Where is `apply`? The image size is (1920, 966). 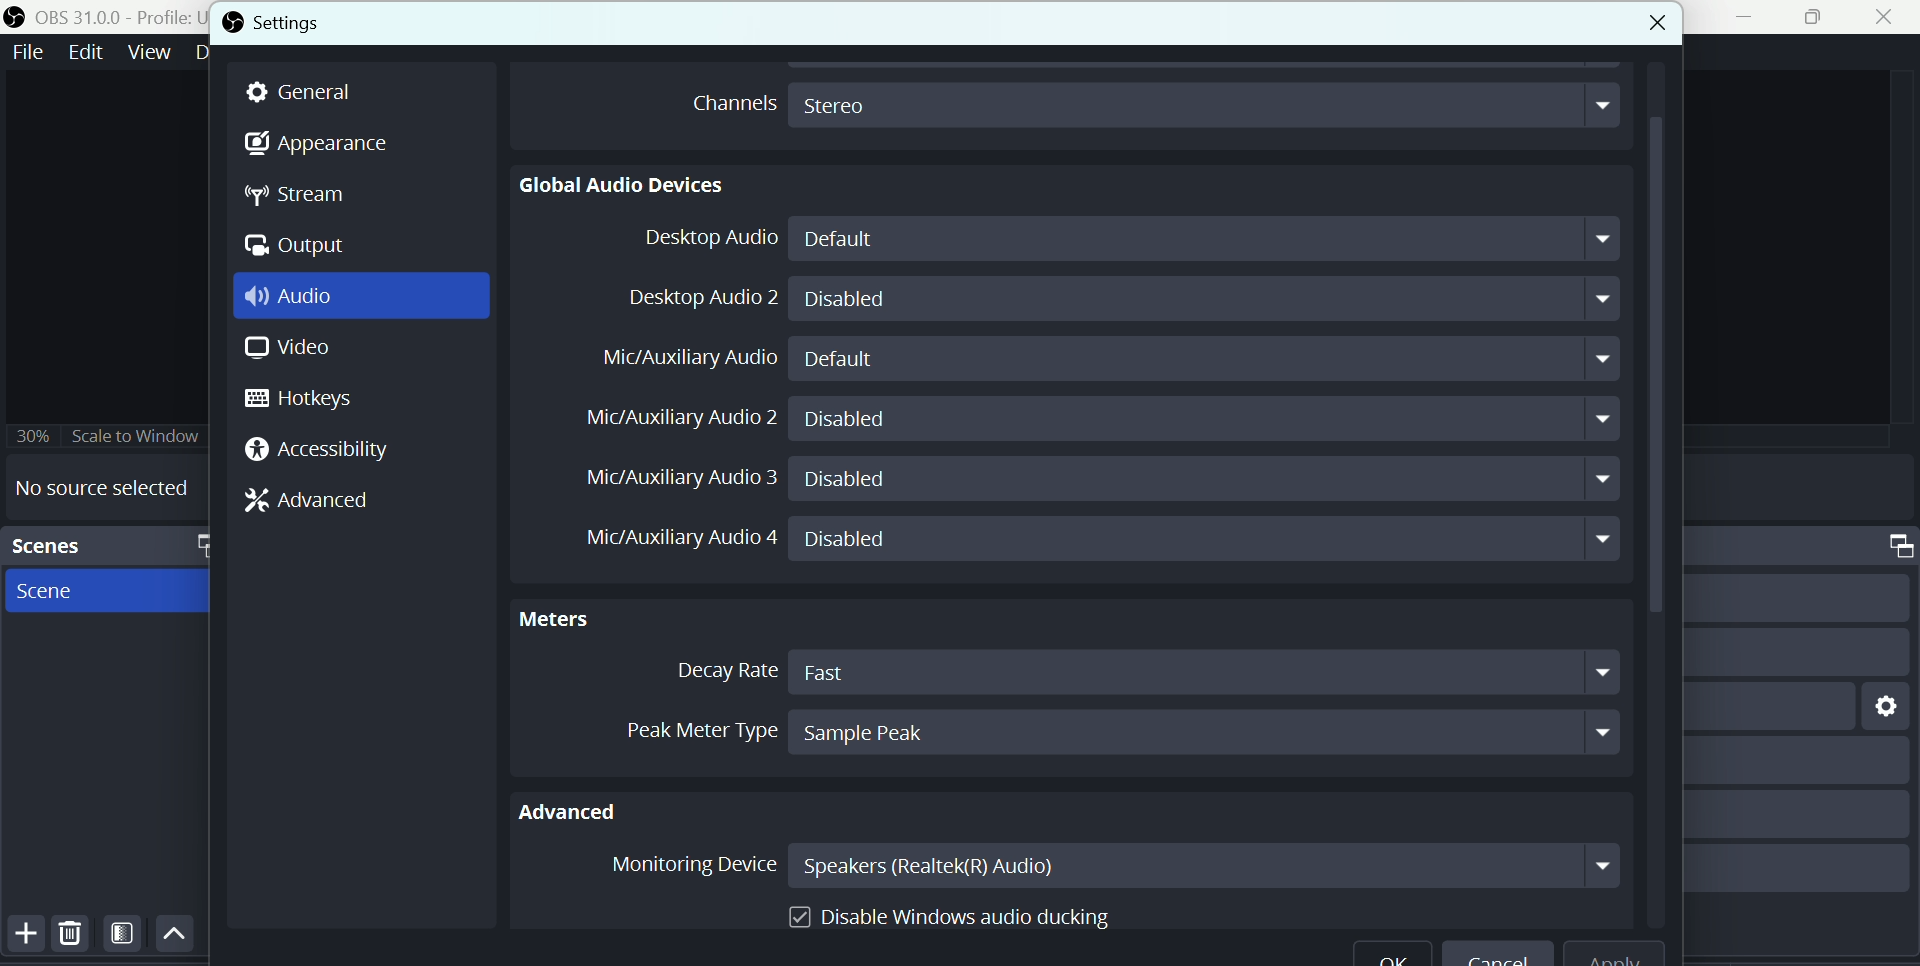
apply is located at coordinates (1626, 955).